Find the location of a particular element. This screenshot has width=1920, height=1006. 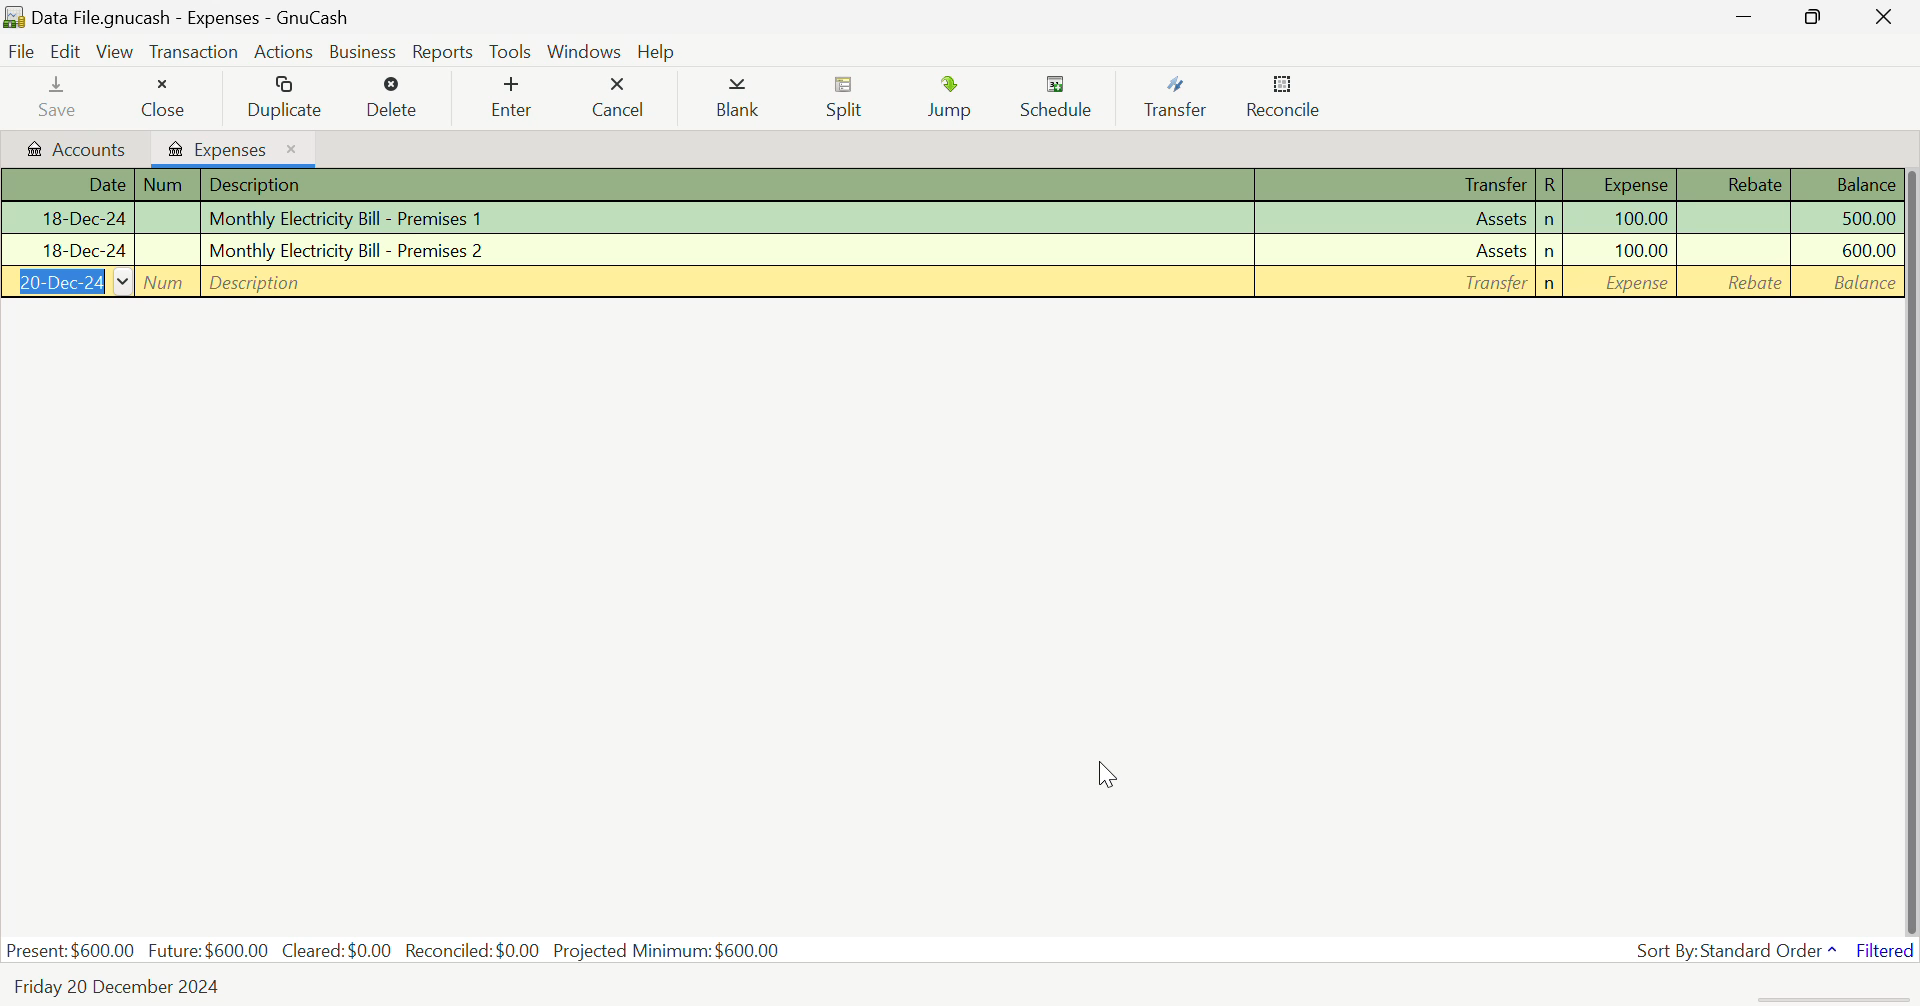

Transfer is located at coordinates (1182, 98).